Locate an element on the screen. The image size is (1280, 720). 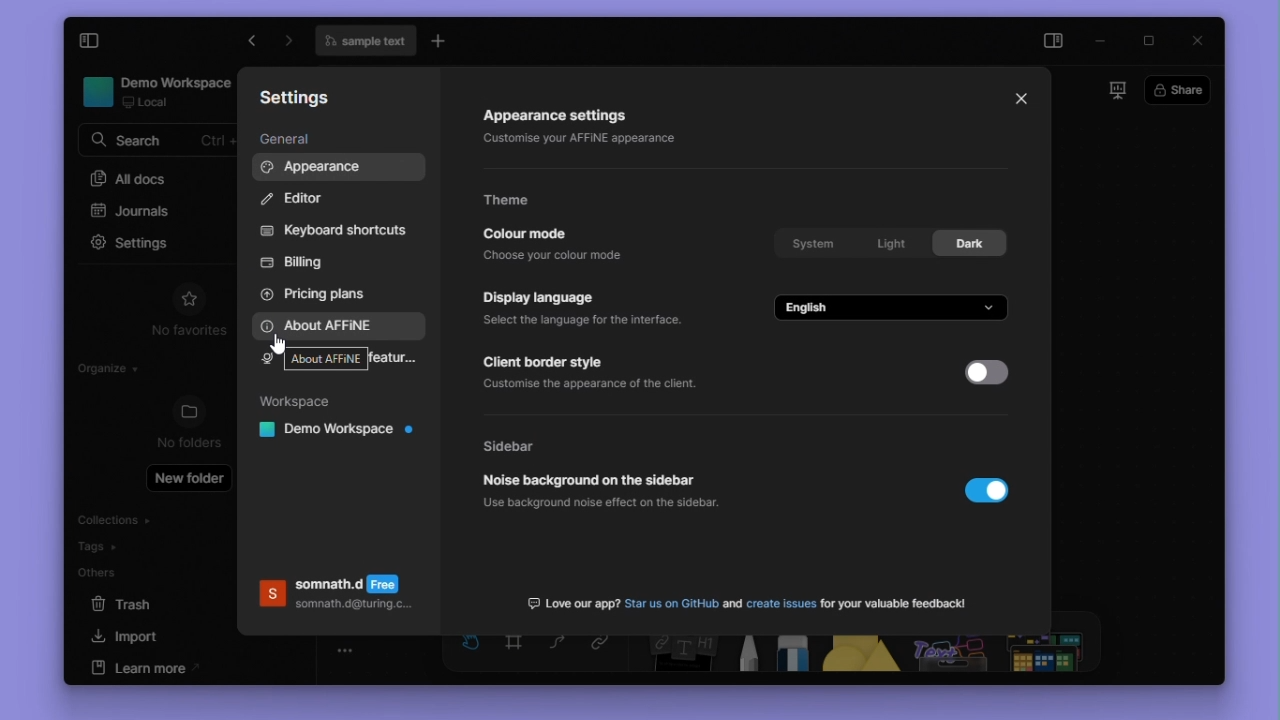
workspace name and details is located at coordinates (151, 92).